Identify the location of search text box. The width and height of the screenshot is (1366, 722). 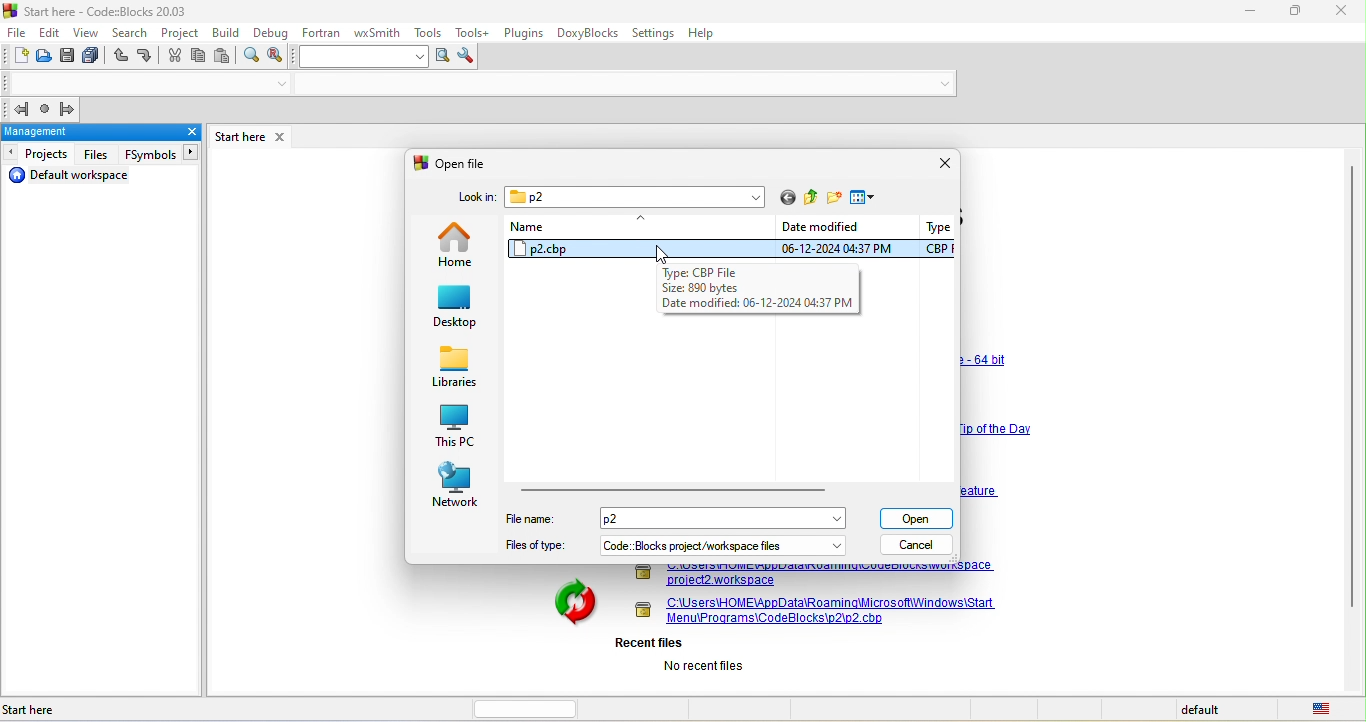
(365, 57).